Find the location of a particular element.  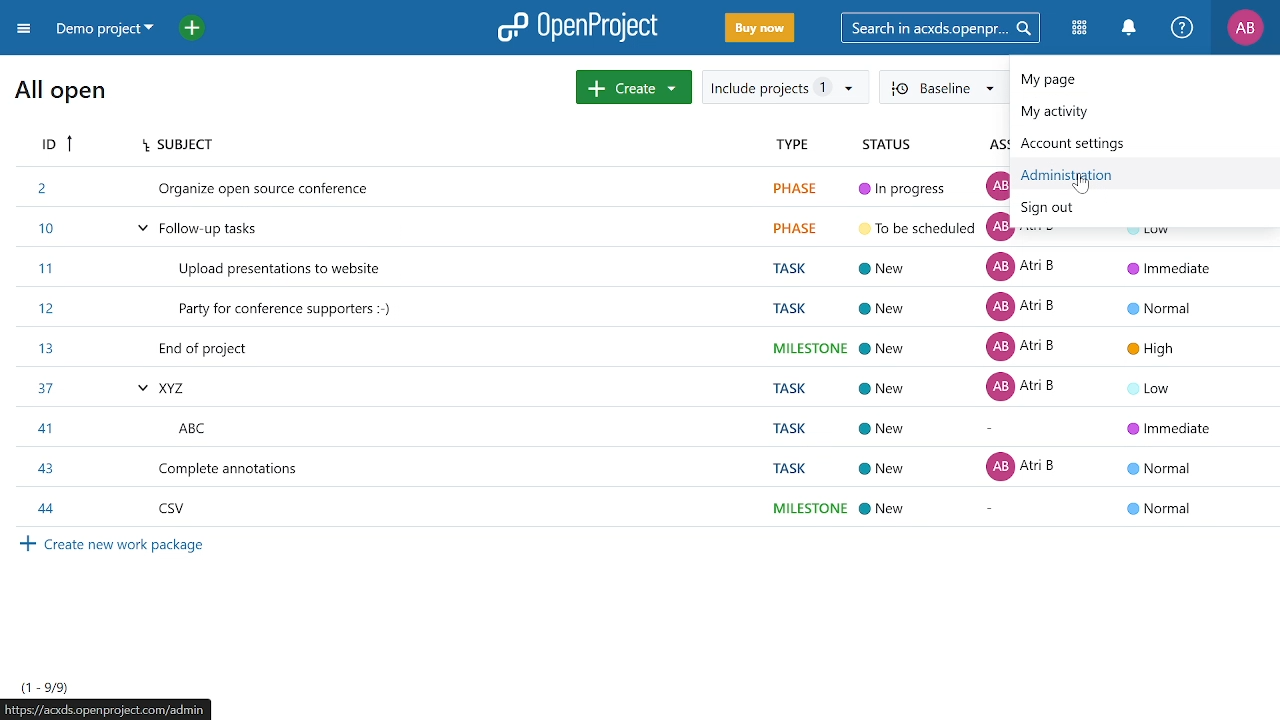

Type is located at coordinates (792, 145).